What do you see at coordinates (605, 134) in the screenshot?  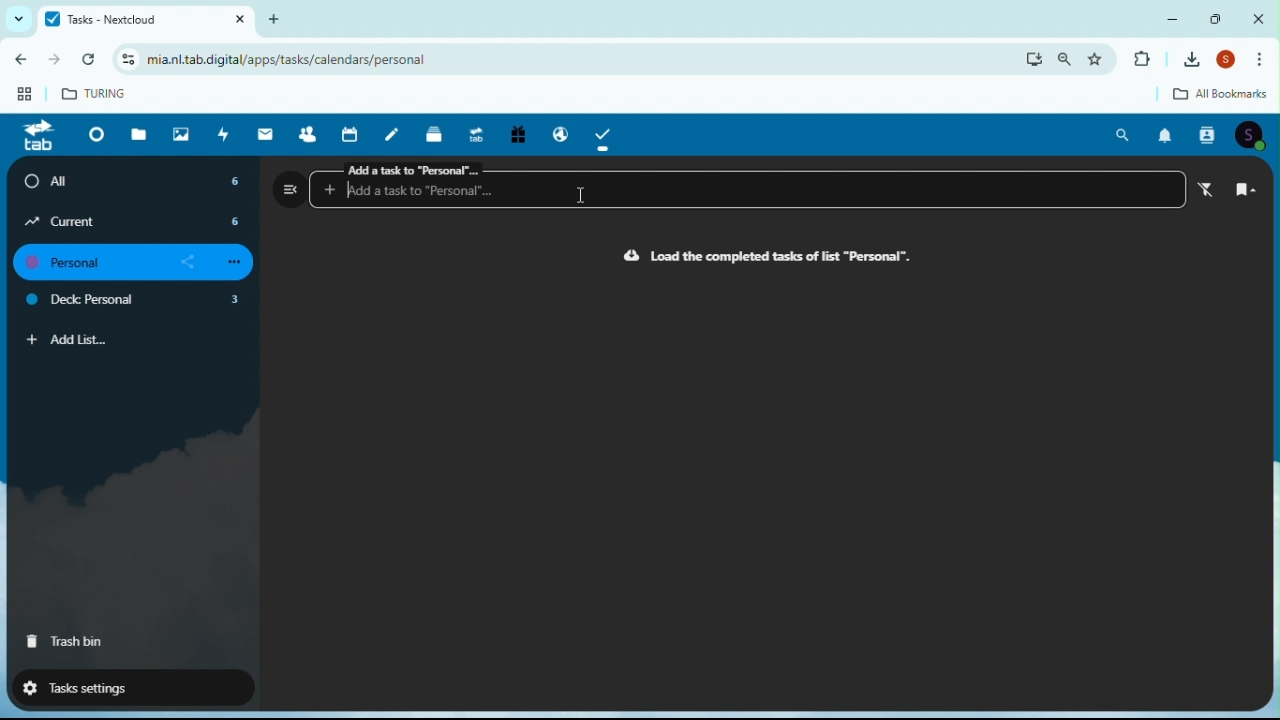 I see `Task` at bounding box center [605, 134].